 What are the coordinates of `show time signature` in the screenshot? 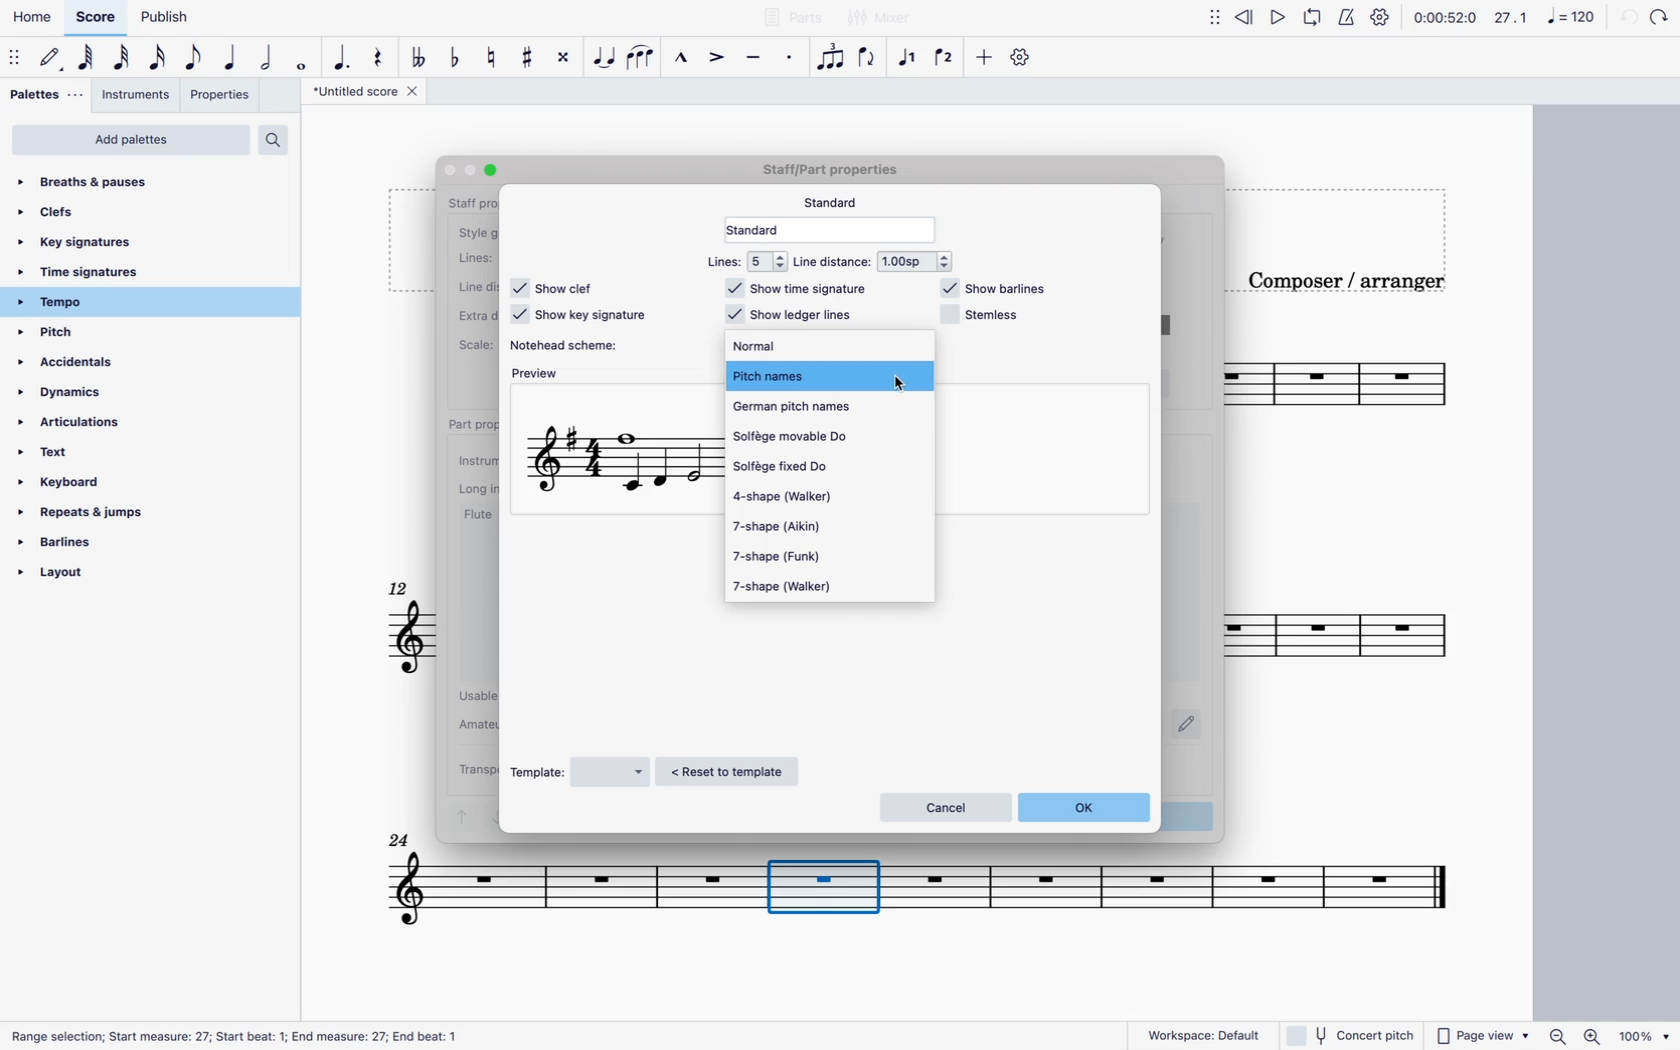 It's located at (803, 288).